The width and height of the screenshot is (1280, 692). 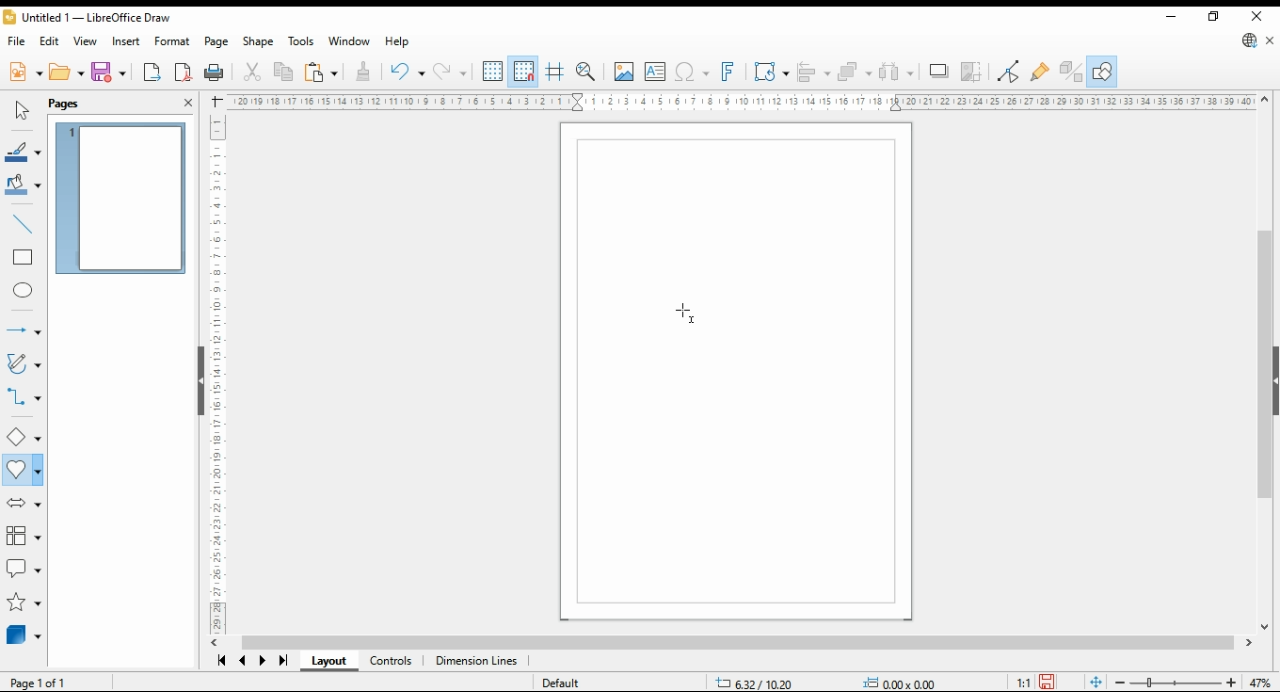 What do you see at coordinates (405, 70) in the screenshot?
I see `undo` at bounding box center [405, 70].